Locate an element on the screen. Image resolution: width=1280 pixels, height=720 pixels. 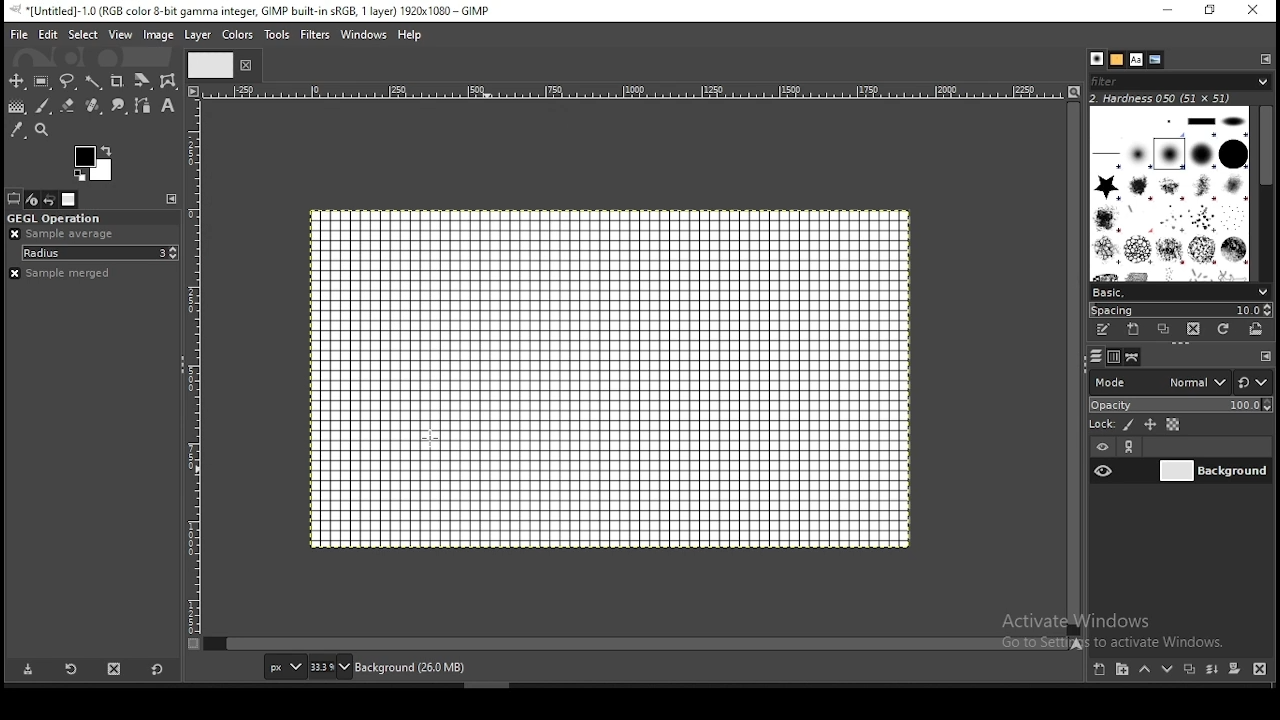
colors is located at coordinates (236, 36).